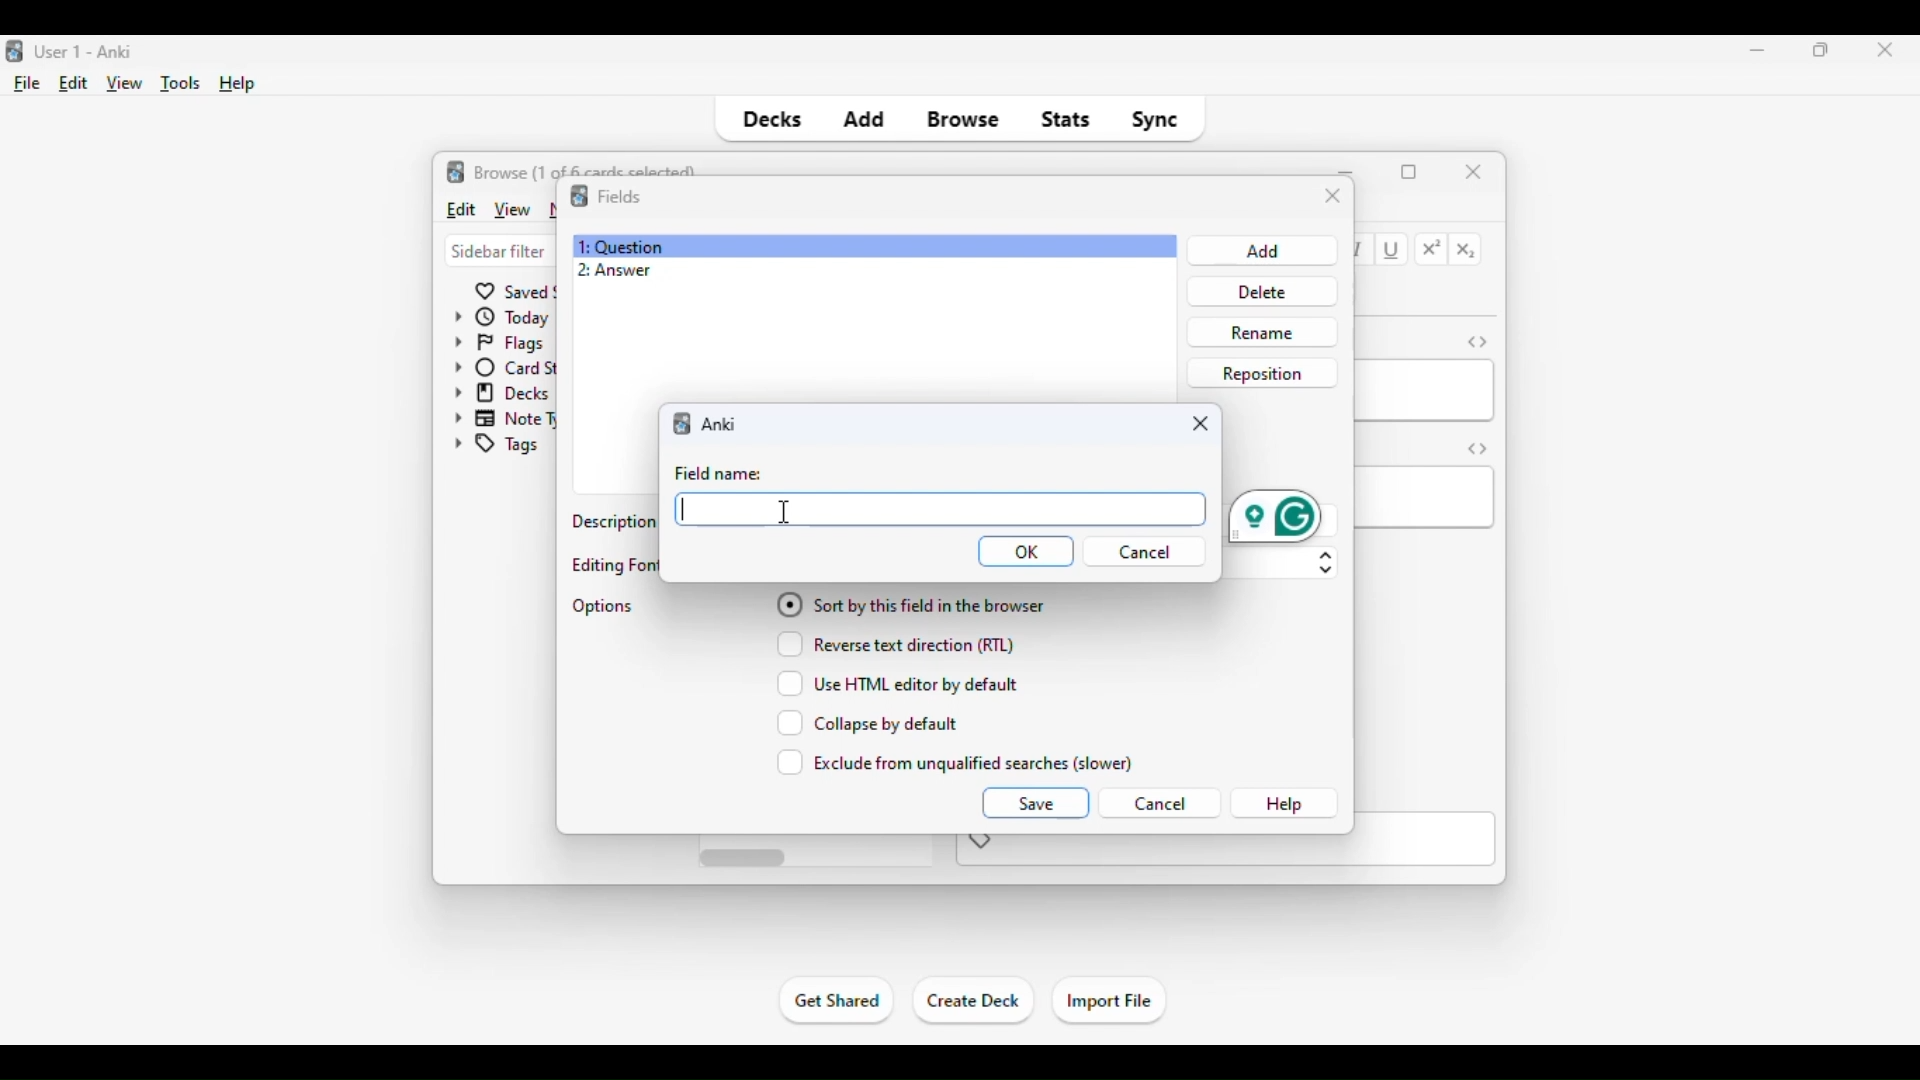 This screenshot has width=1920, height=1080. What do you see at coordinates (974, 1001) in the screenshot?
I see `create deck` at bounding box center [974, 1001].